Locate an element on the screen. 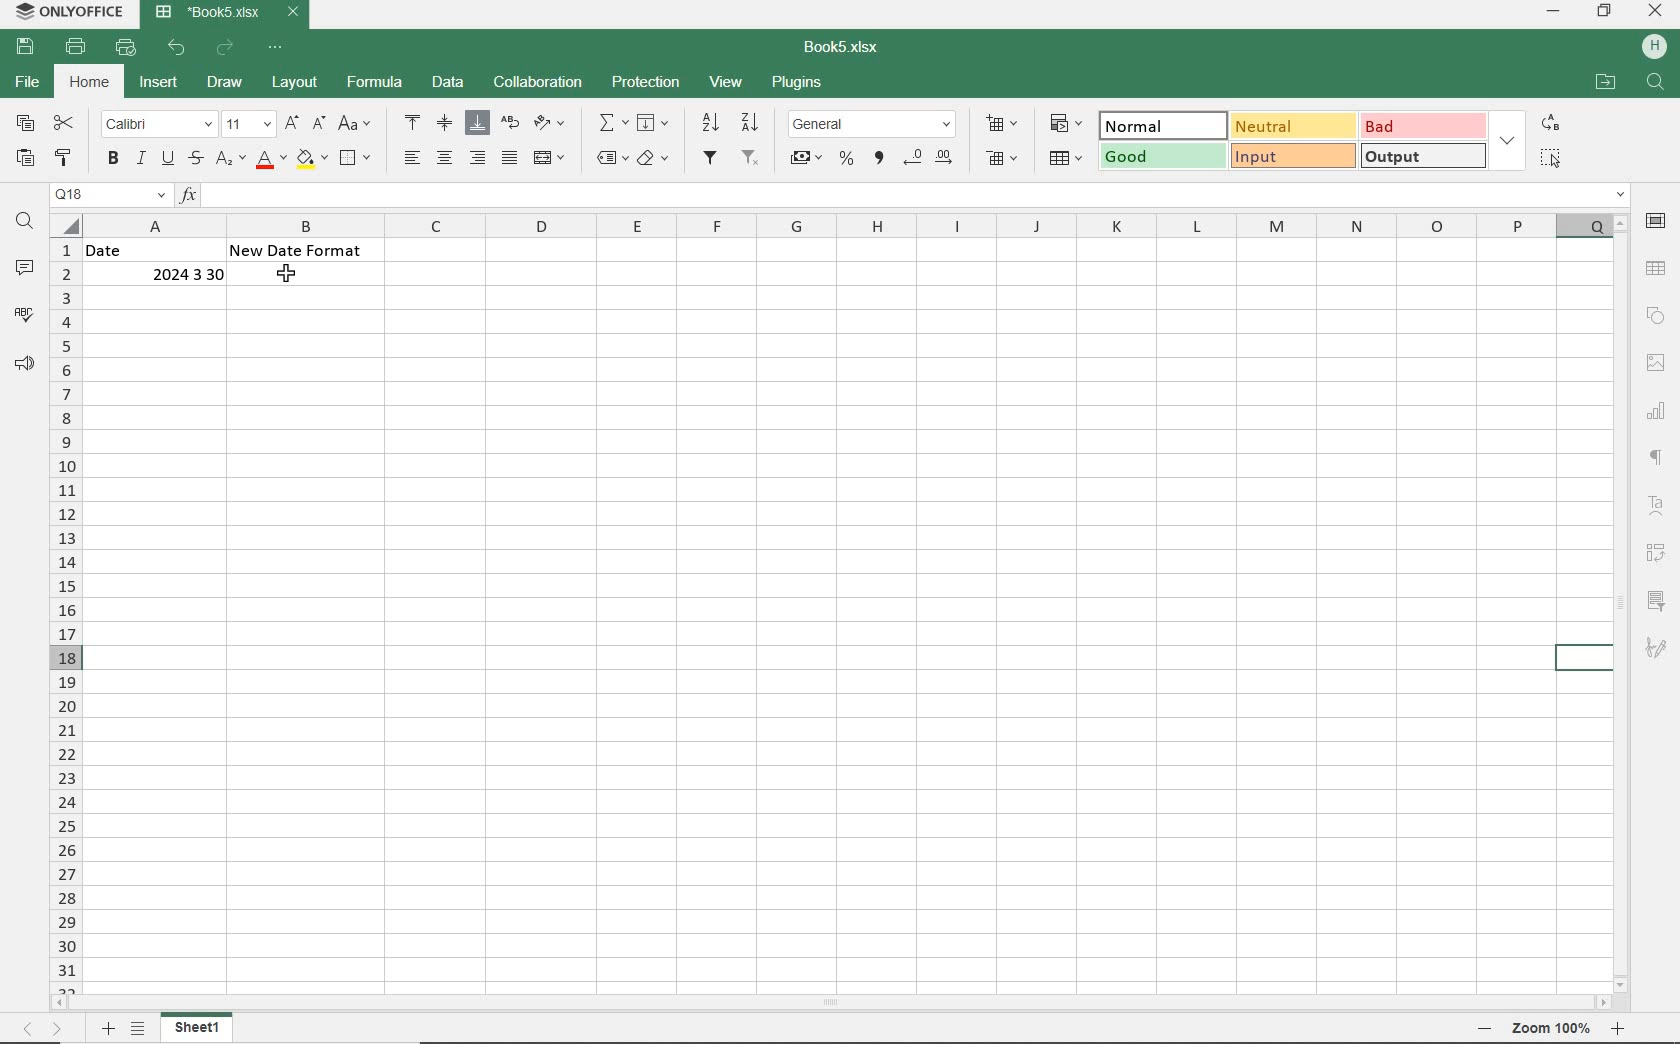 This screenshot has height=1044, width=1680. INSERT is located at coordinates (161, 84).